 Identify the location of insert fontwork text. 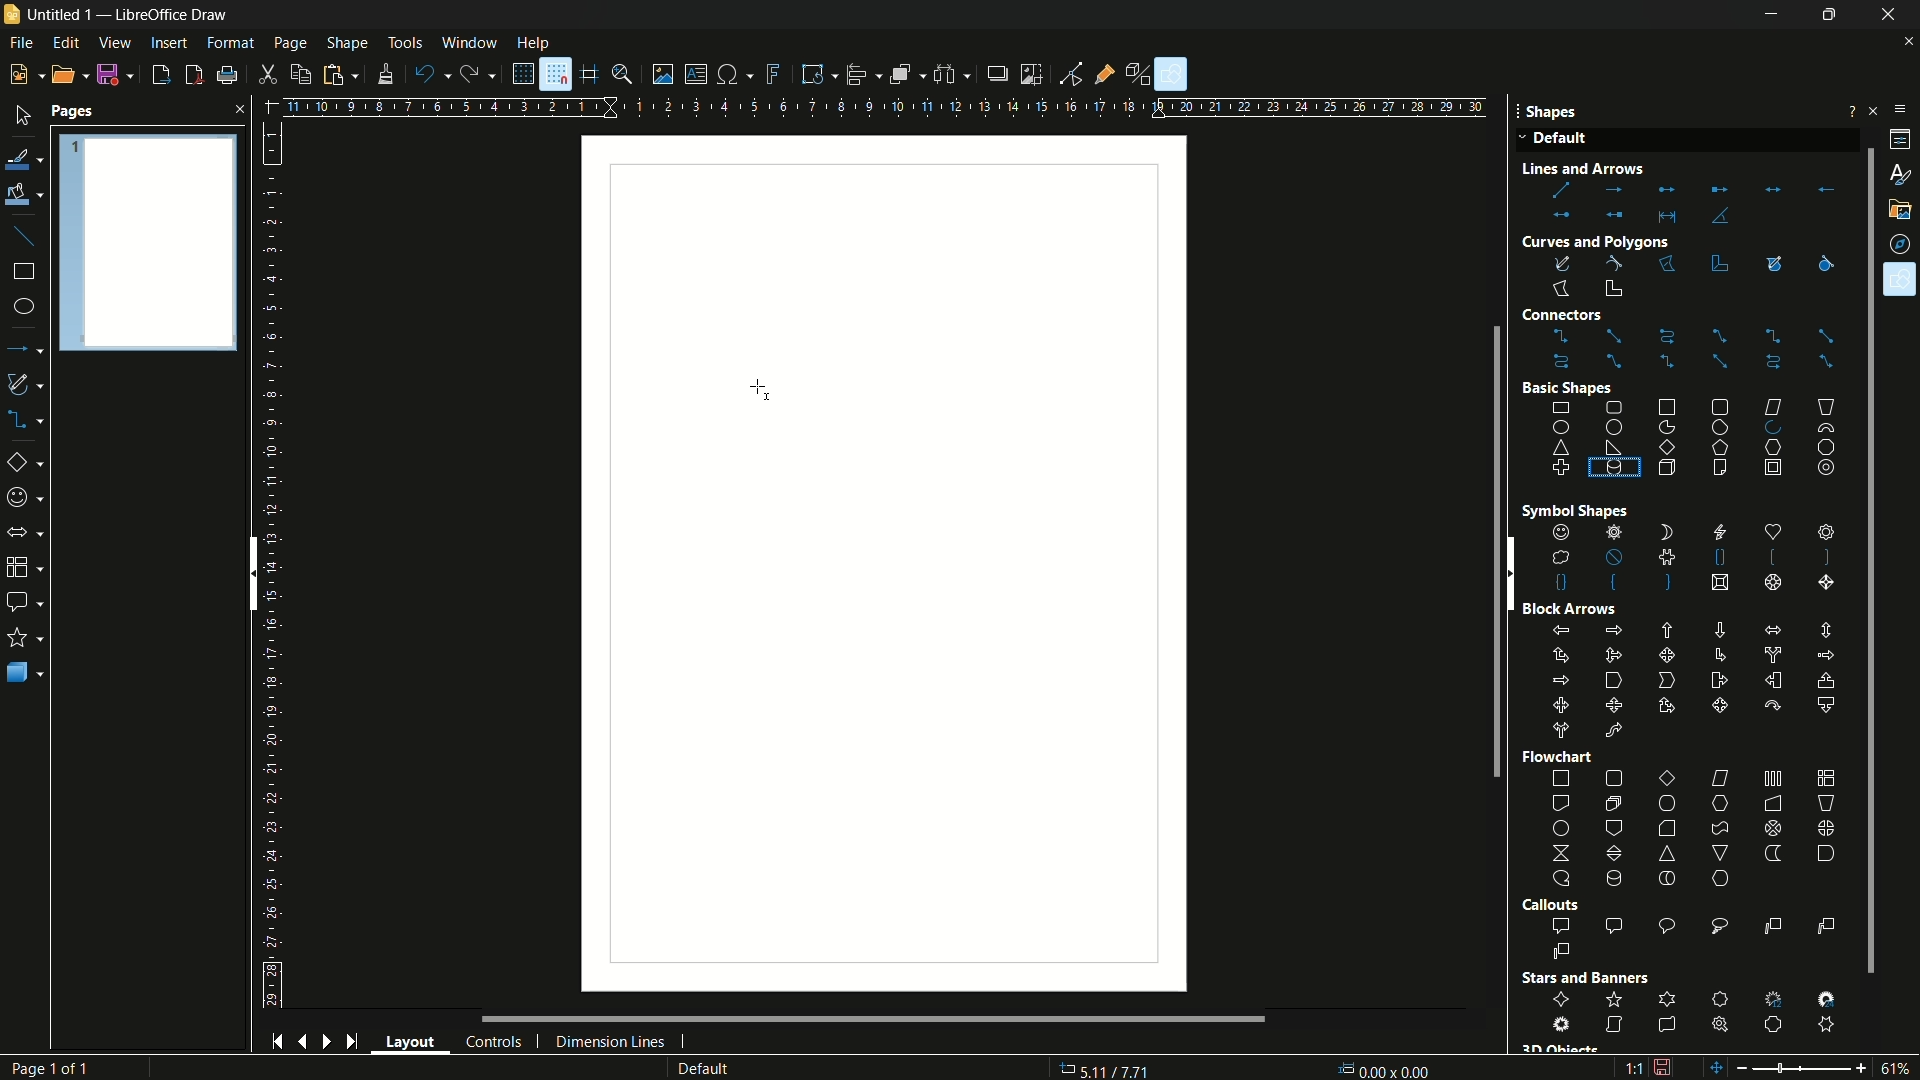
(775, 74).